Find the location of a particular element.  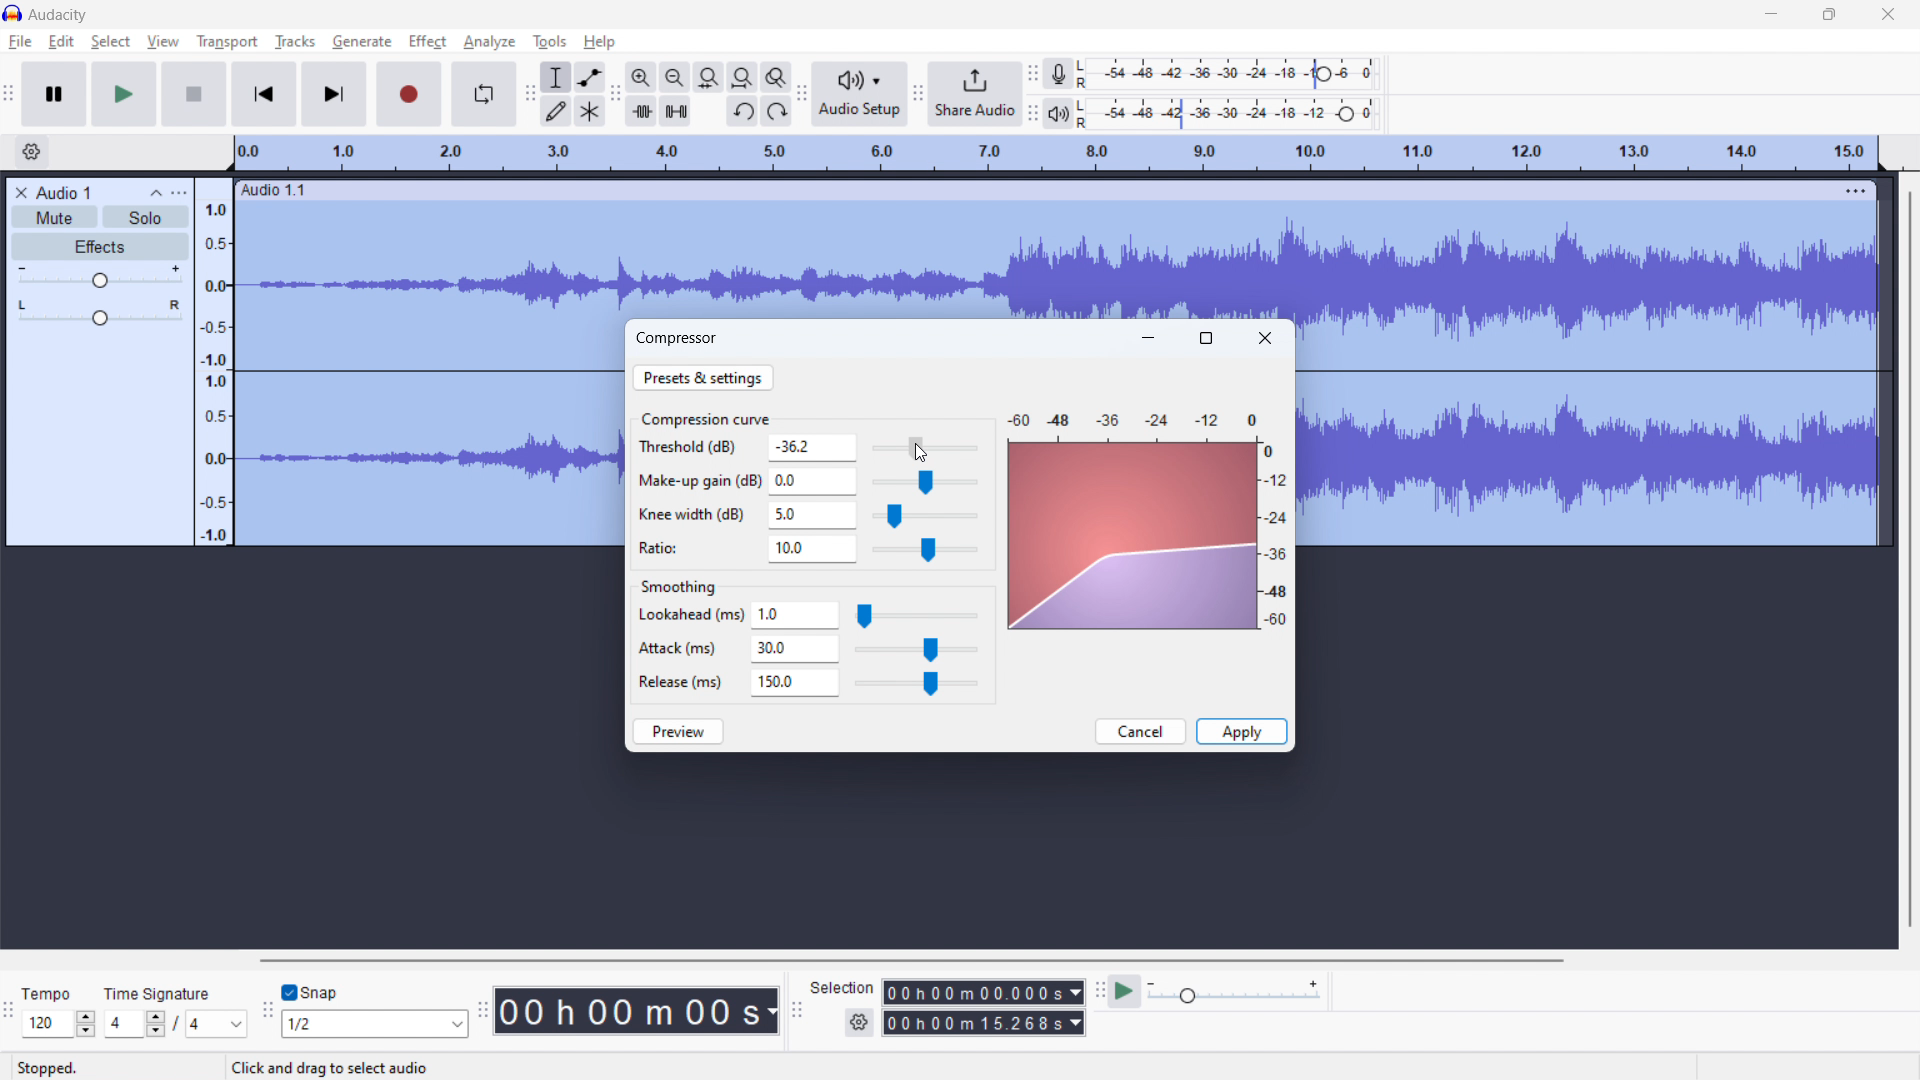

playback level is located at coordinates (1240, 115).